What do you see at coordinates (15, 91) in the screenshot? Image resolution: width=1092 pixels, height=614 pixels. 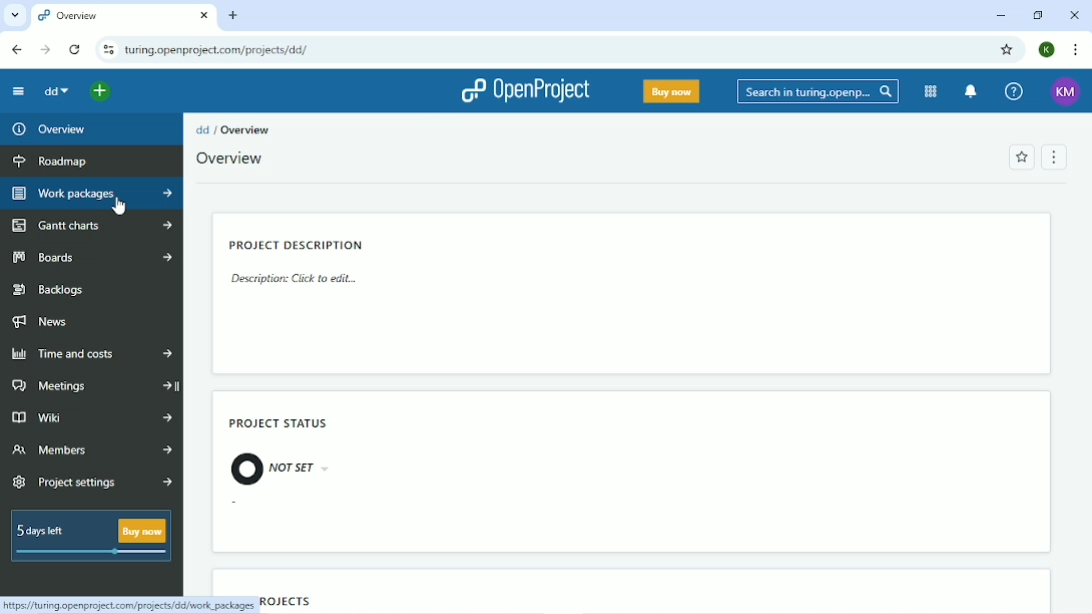 I see `Collapse project menu` at bounding box center [15, 91].